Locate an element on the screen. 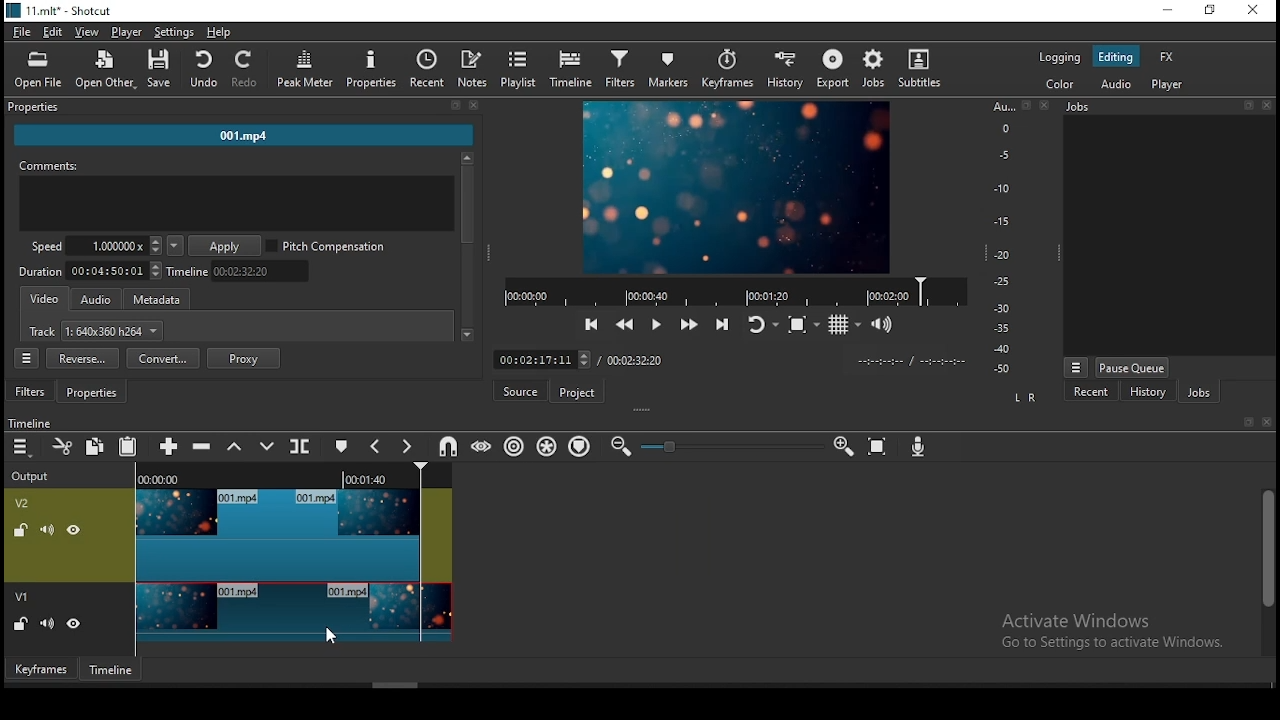 The height and width of the screenshot is (720, 1280). play/pause is located at coordinates (659, 322).